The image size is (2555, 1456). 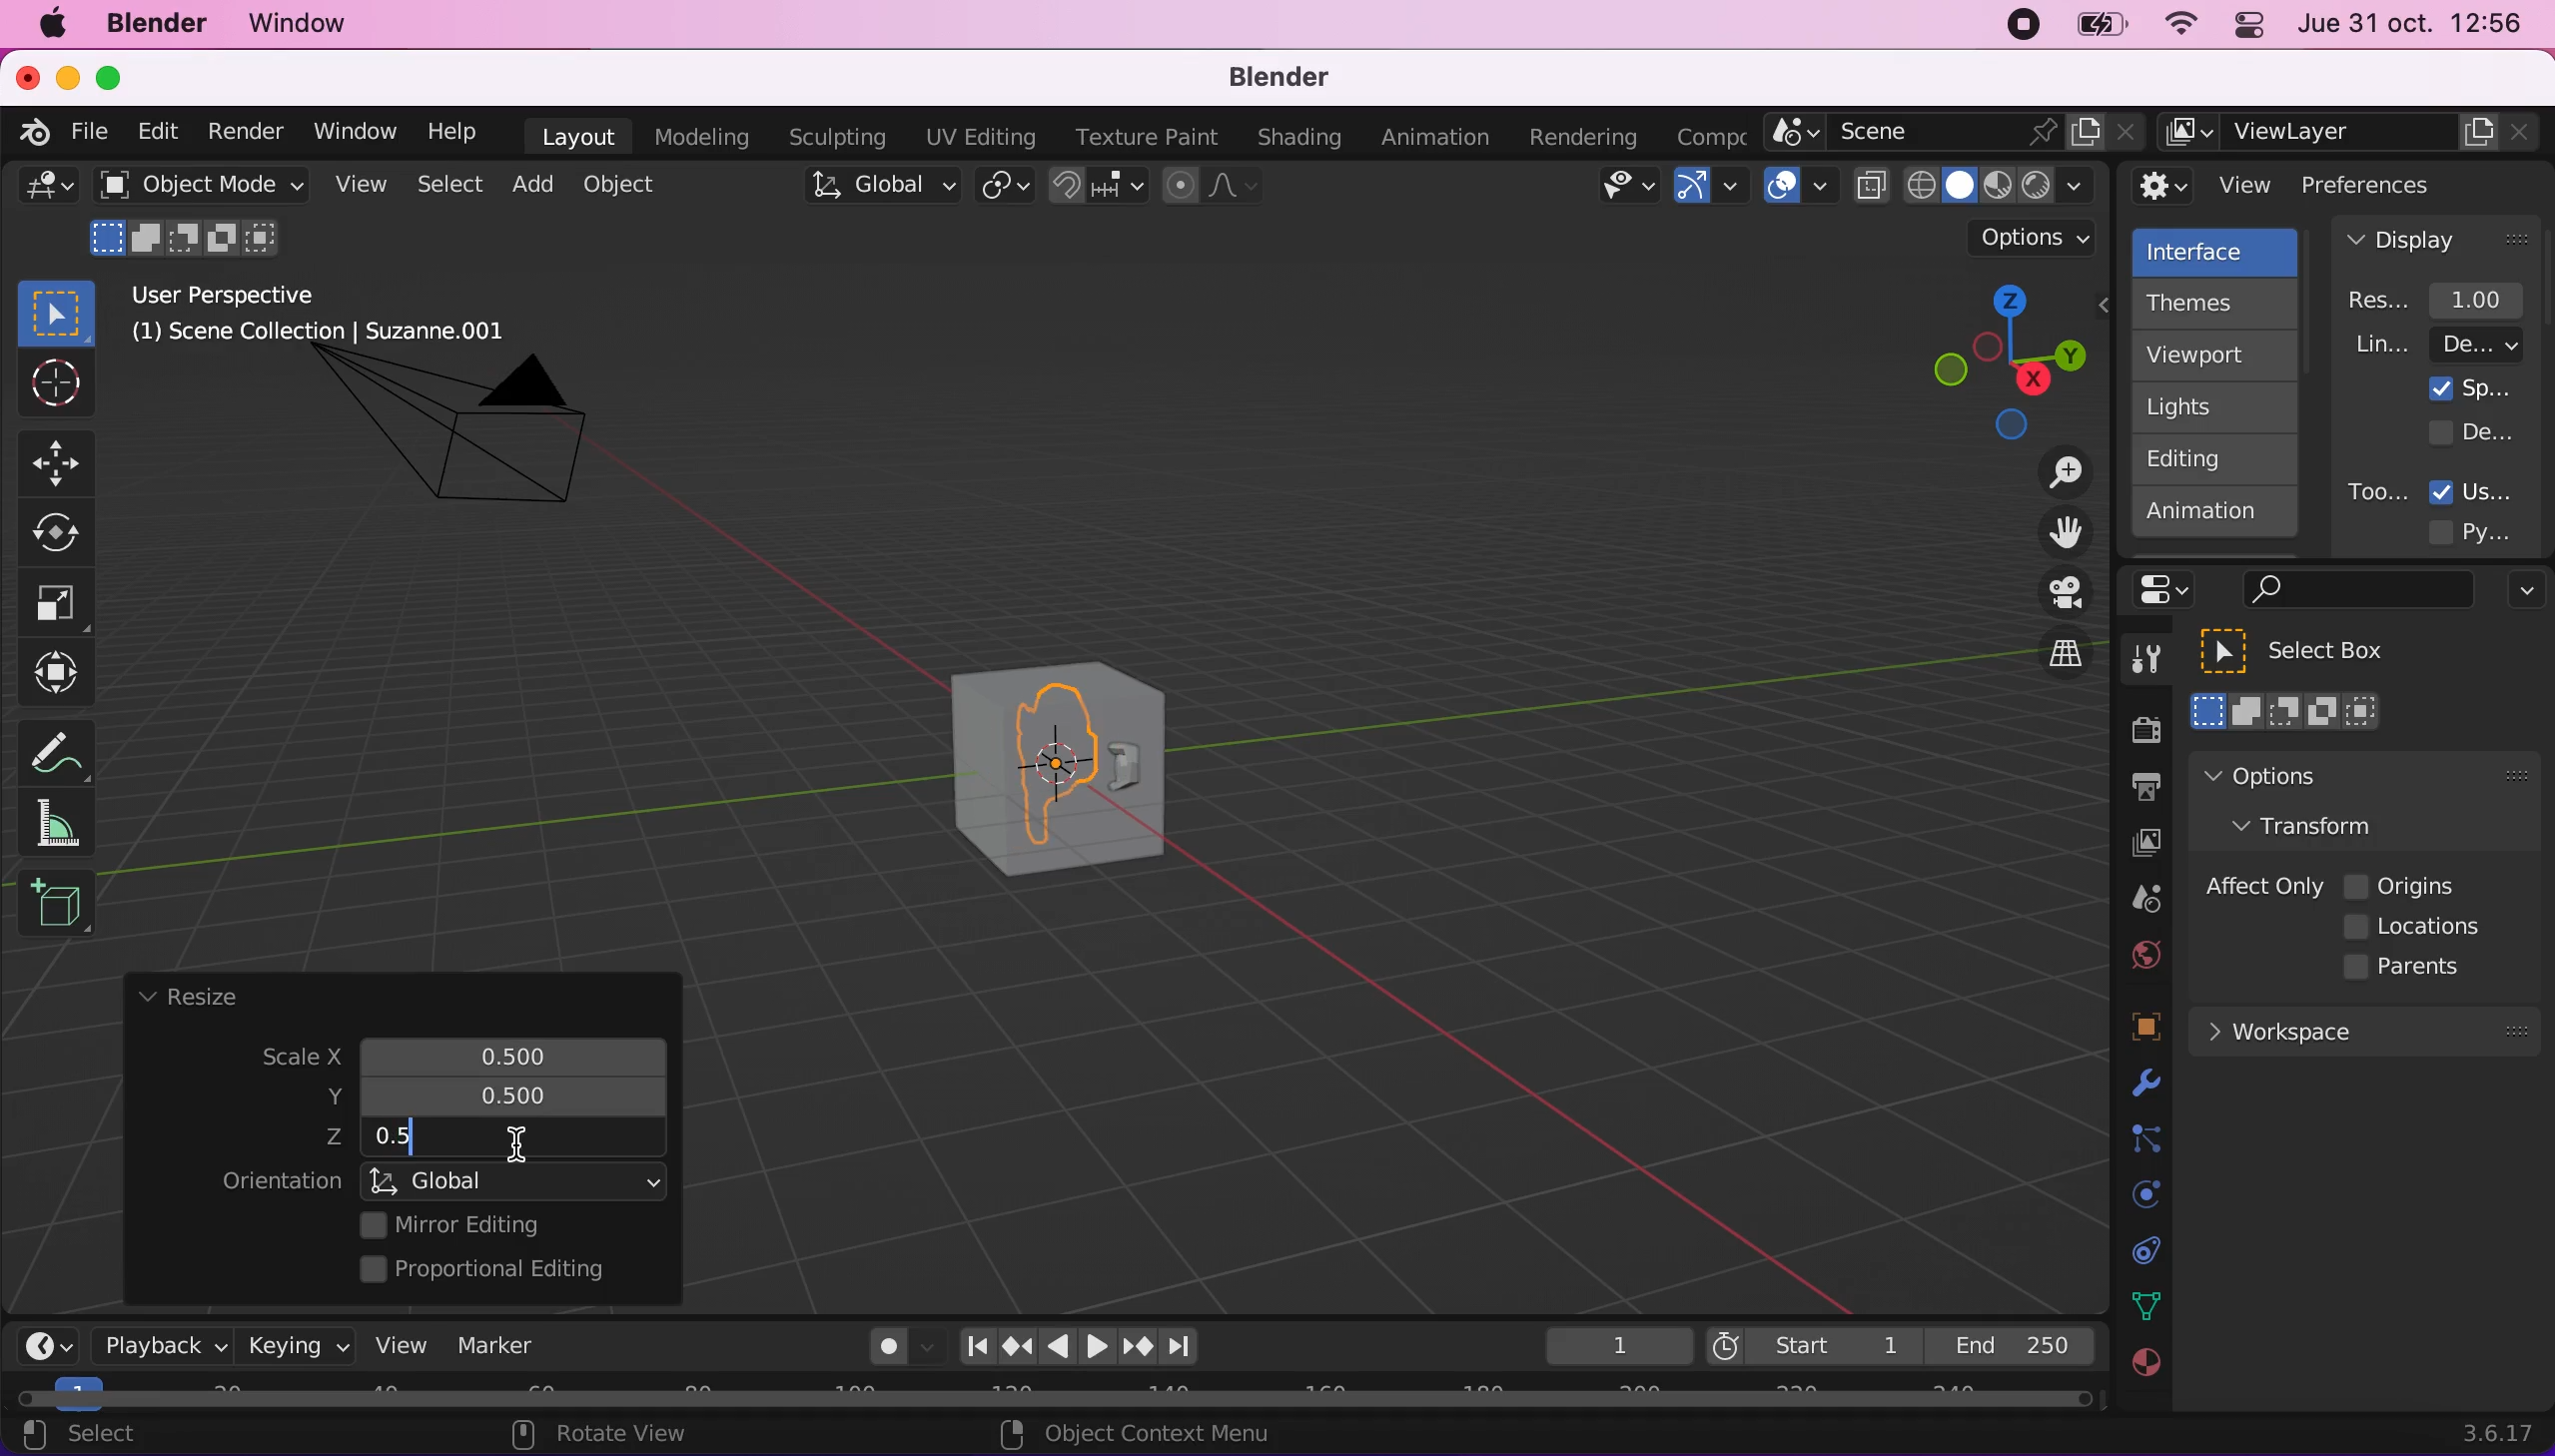 I want to click on object mode, so click(x=195, y=184).